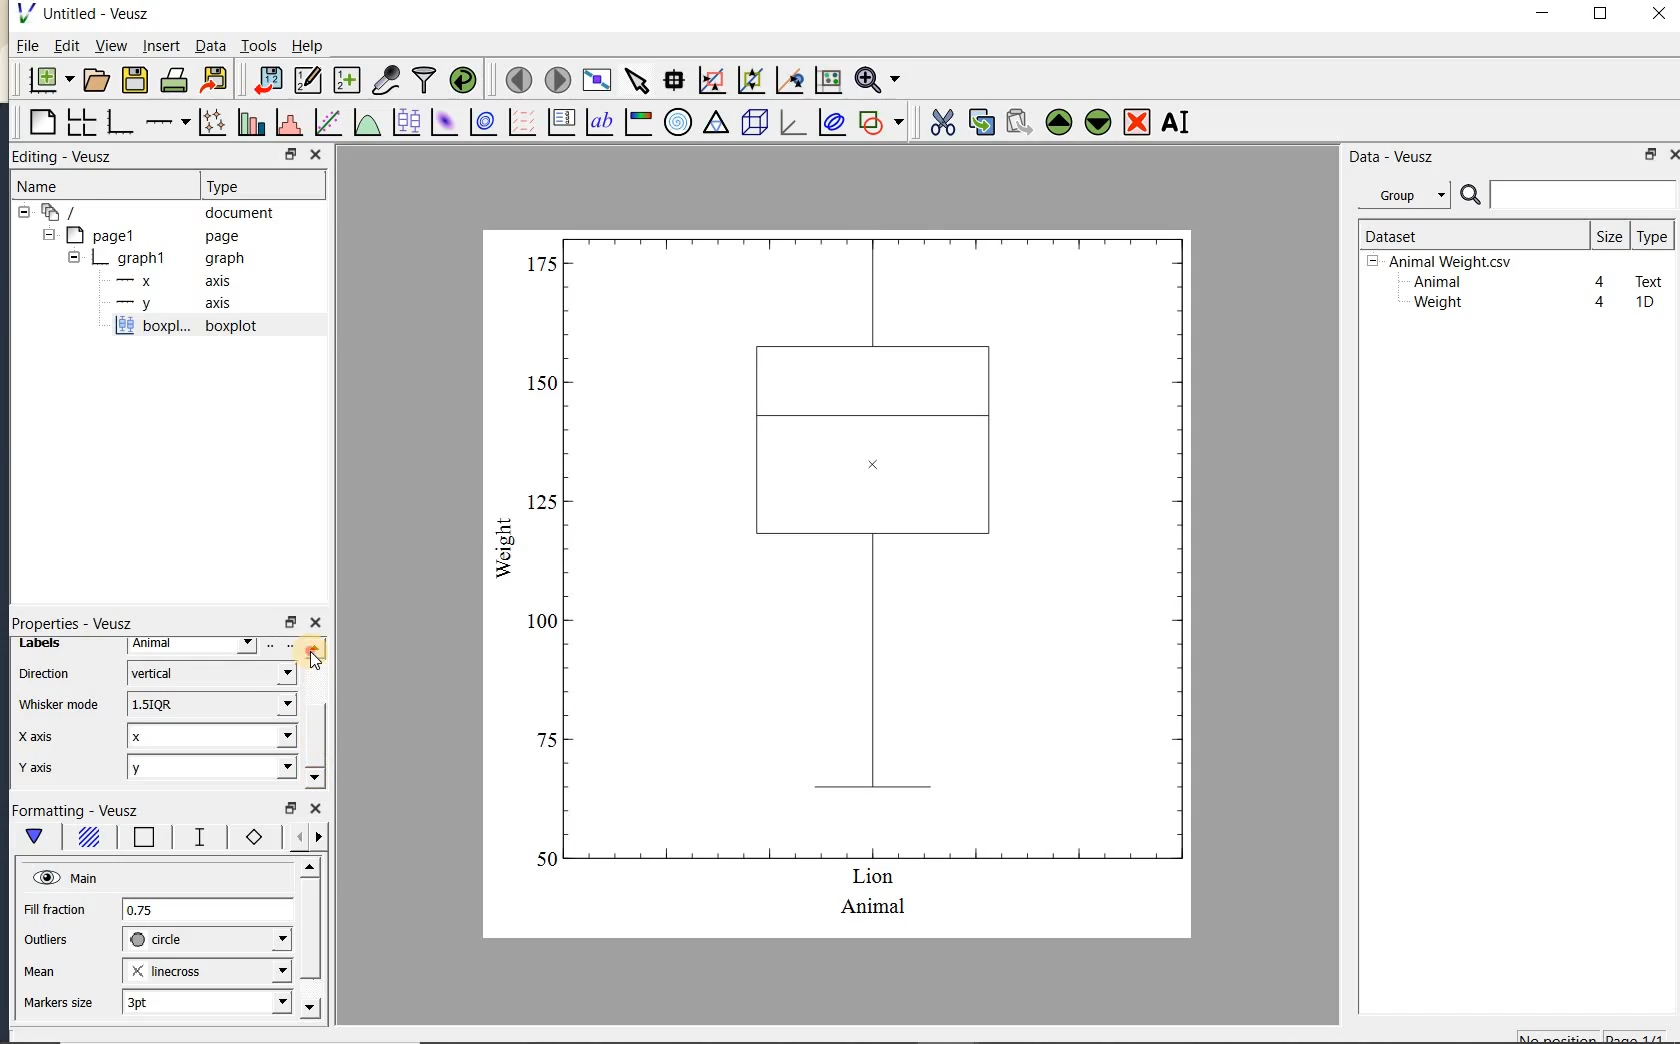 The image size is (1680, 1044). Describe the element at coordinates (314, 714) in the screenshot. I see `scrollbar` at that location.